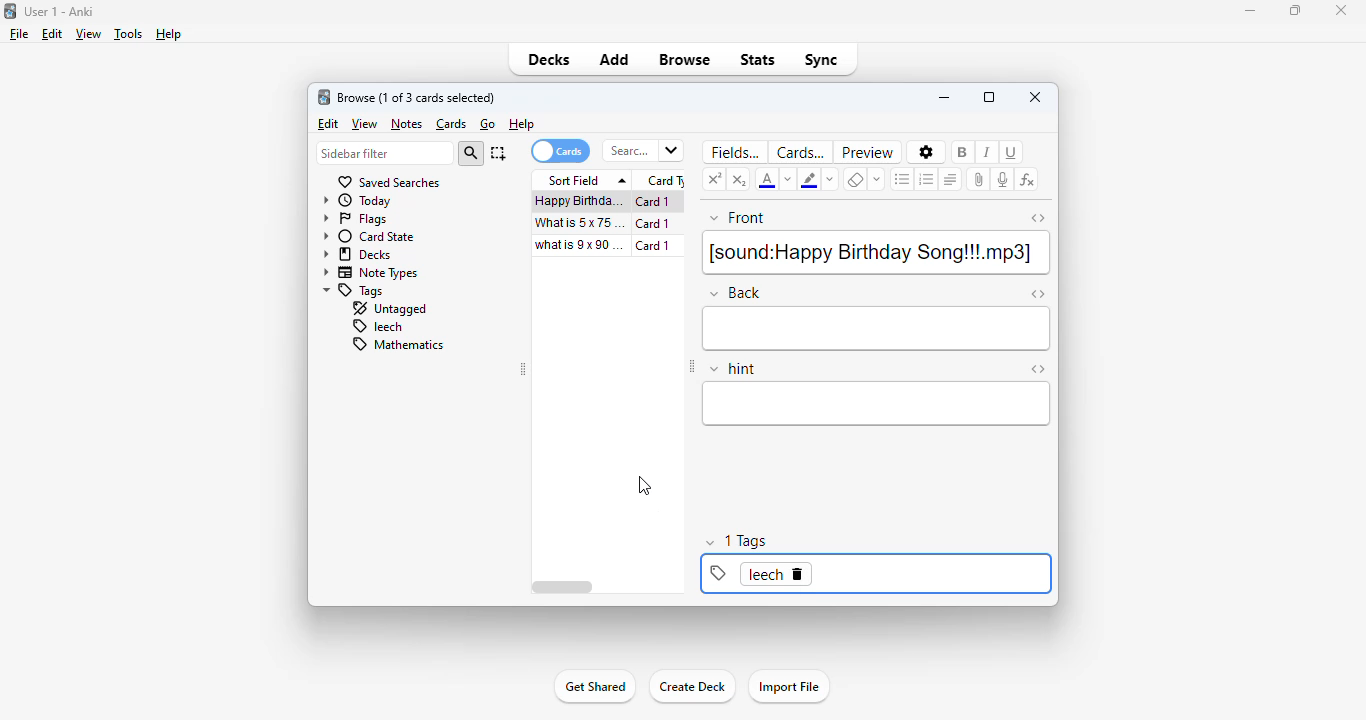 The height and width of the screenshot is (720, 1366). I want to click on alignment, so click(951, 179).